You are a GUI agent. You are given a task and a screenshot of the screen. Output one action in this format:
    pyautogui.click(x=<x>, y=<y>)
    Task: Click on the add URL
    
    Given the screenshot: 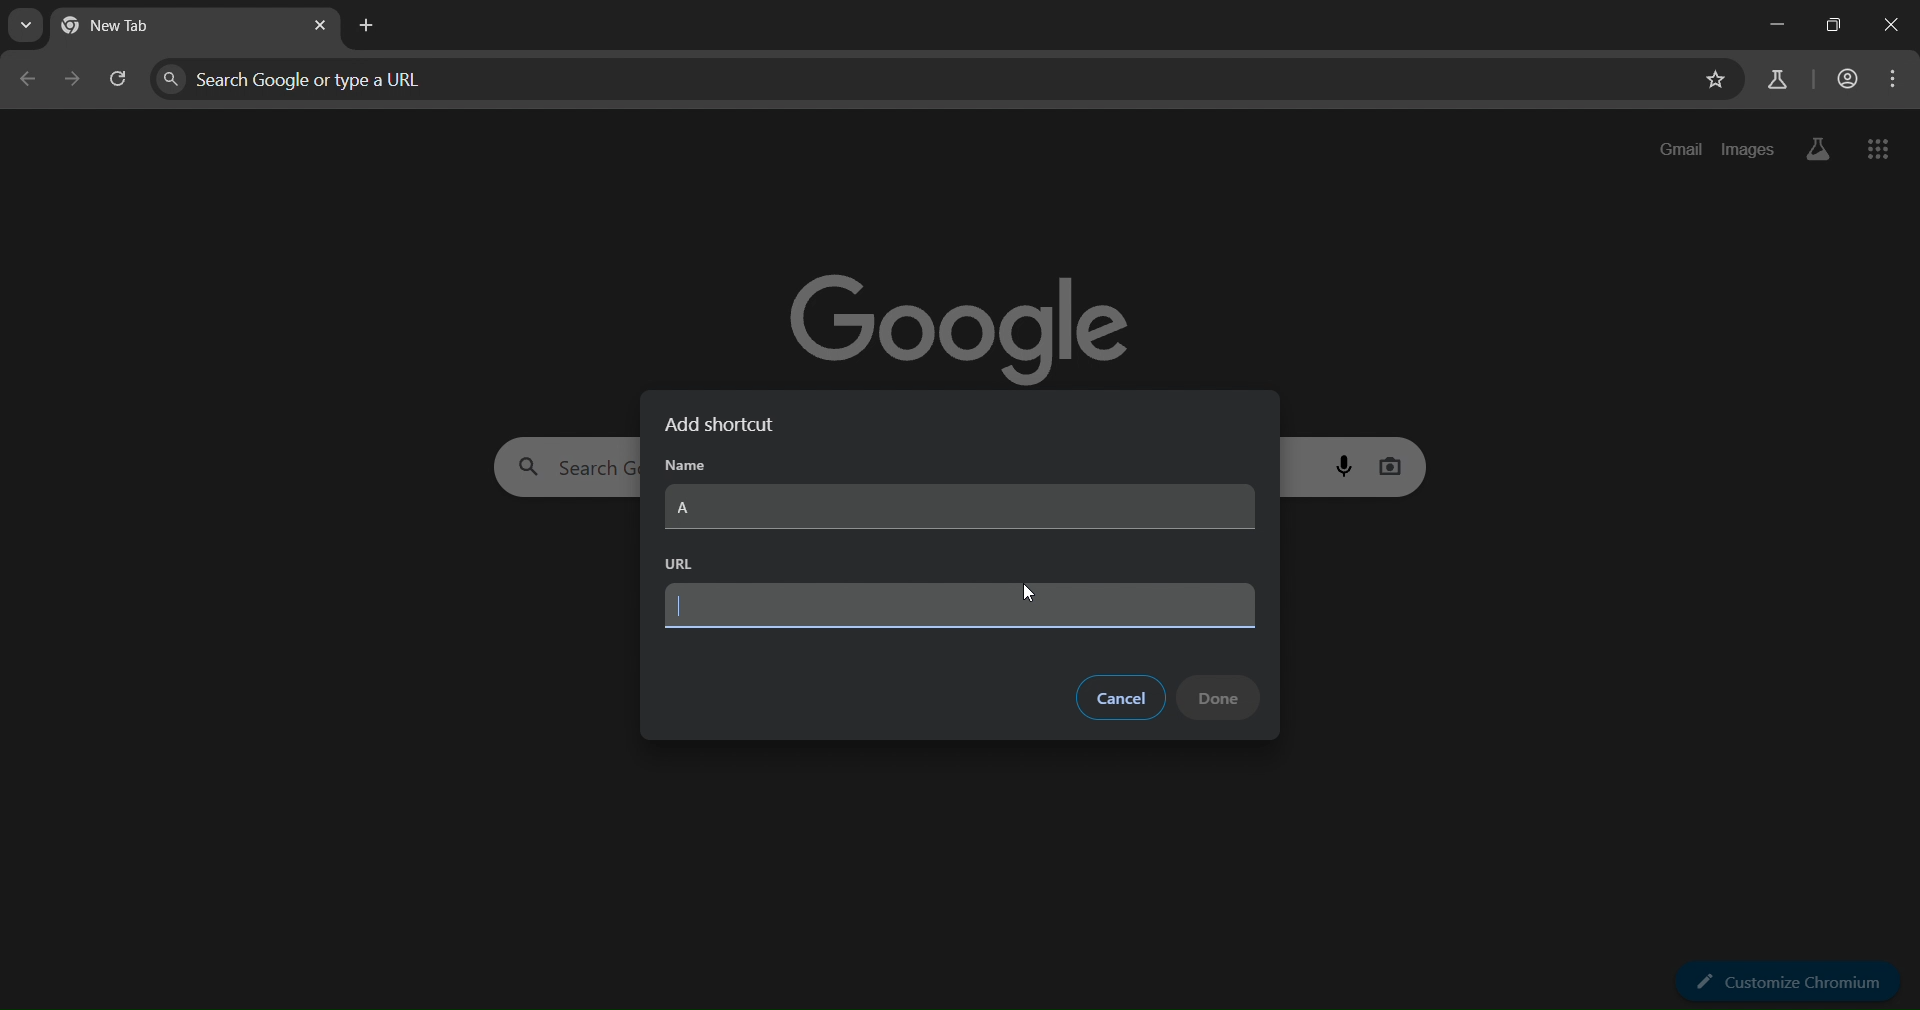 What is the action you would take?
    pyautogui.click(x=959, y=607)
    